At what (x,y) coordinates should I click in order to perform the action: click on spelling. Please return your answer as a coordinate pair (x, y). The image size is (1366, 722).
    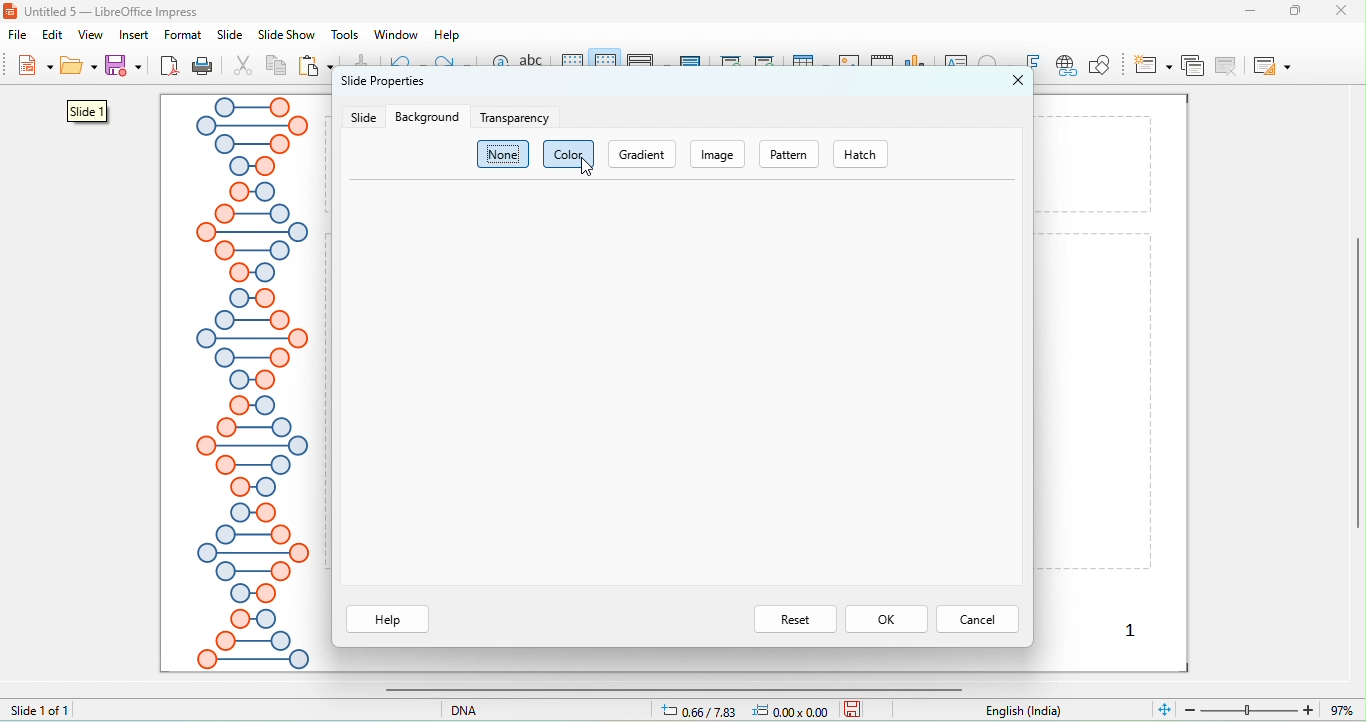
    Looking at the image, I should click on (535, 67).